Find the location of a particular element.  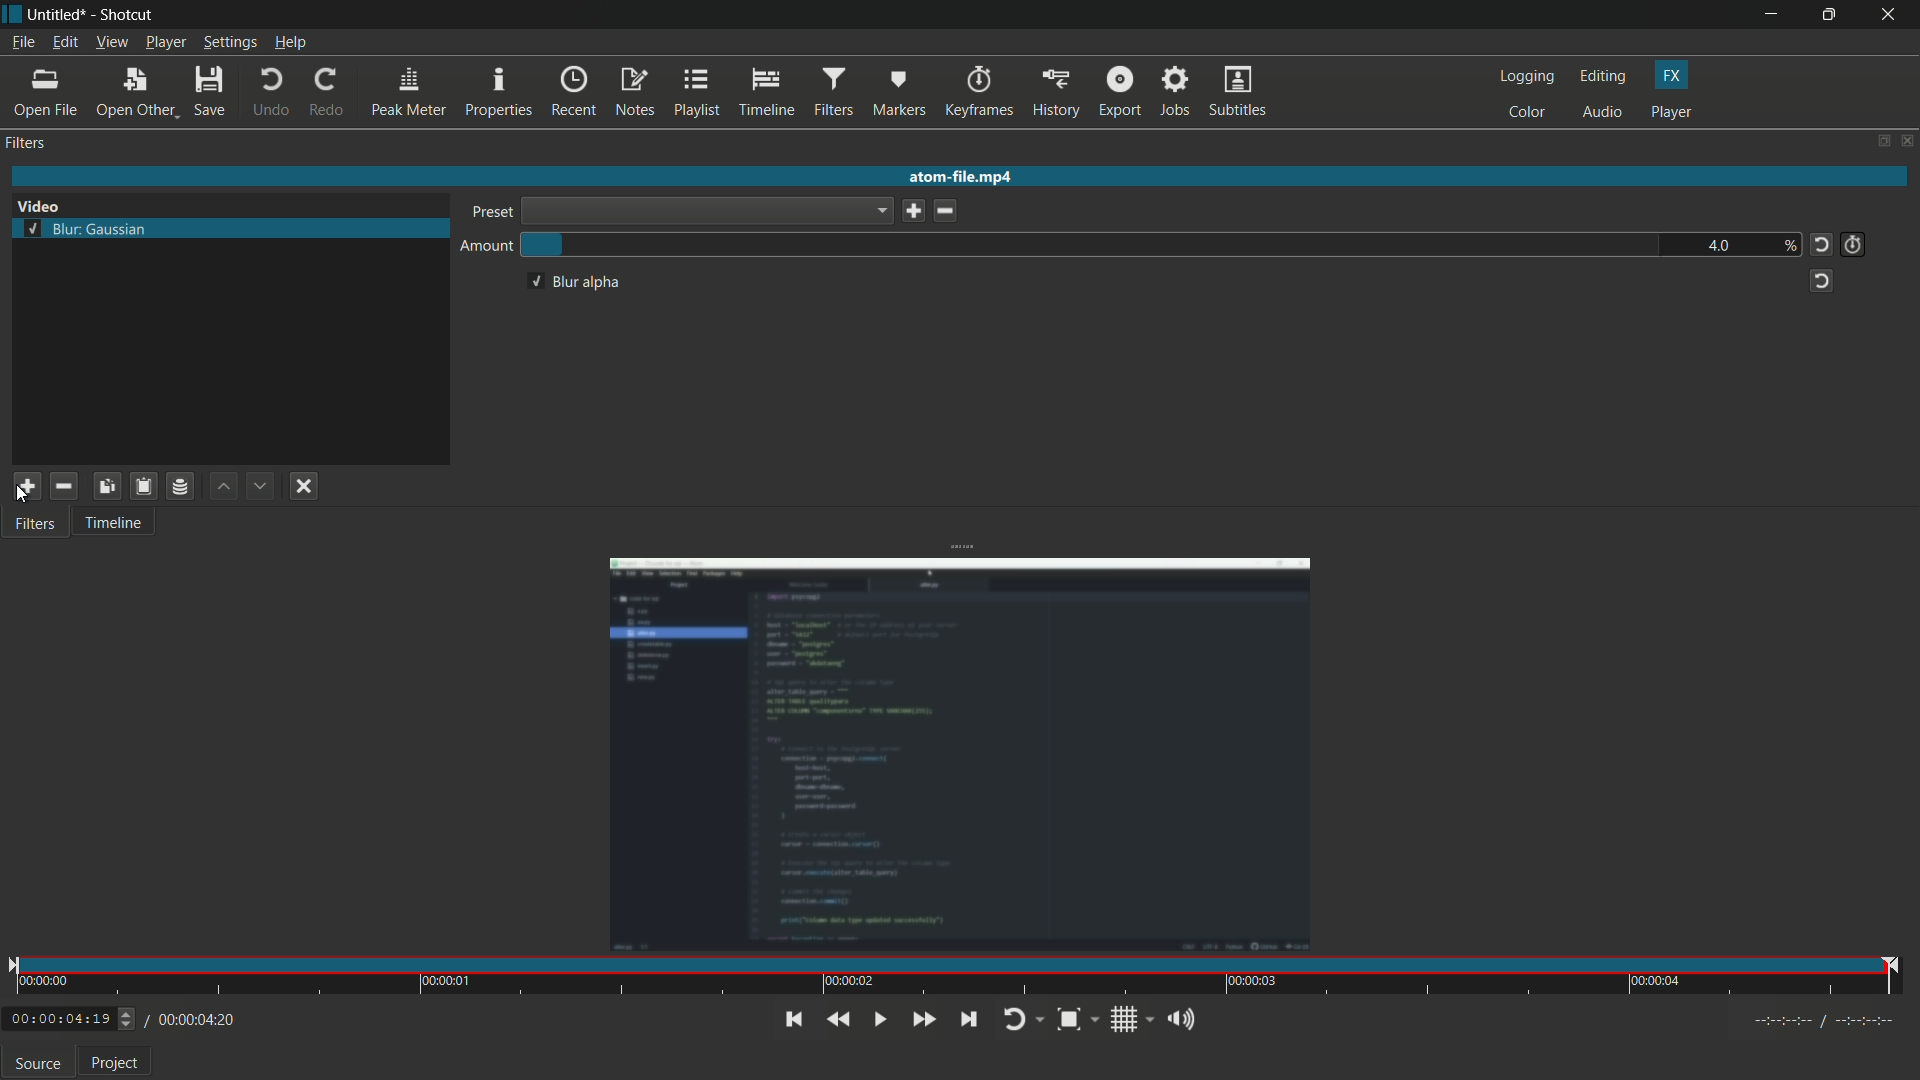

app name is located at coordinates (124, 17).